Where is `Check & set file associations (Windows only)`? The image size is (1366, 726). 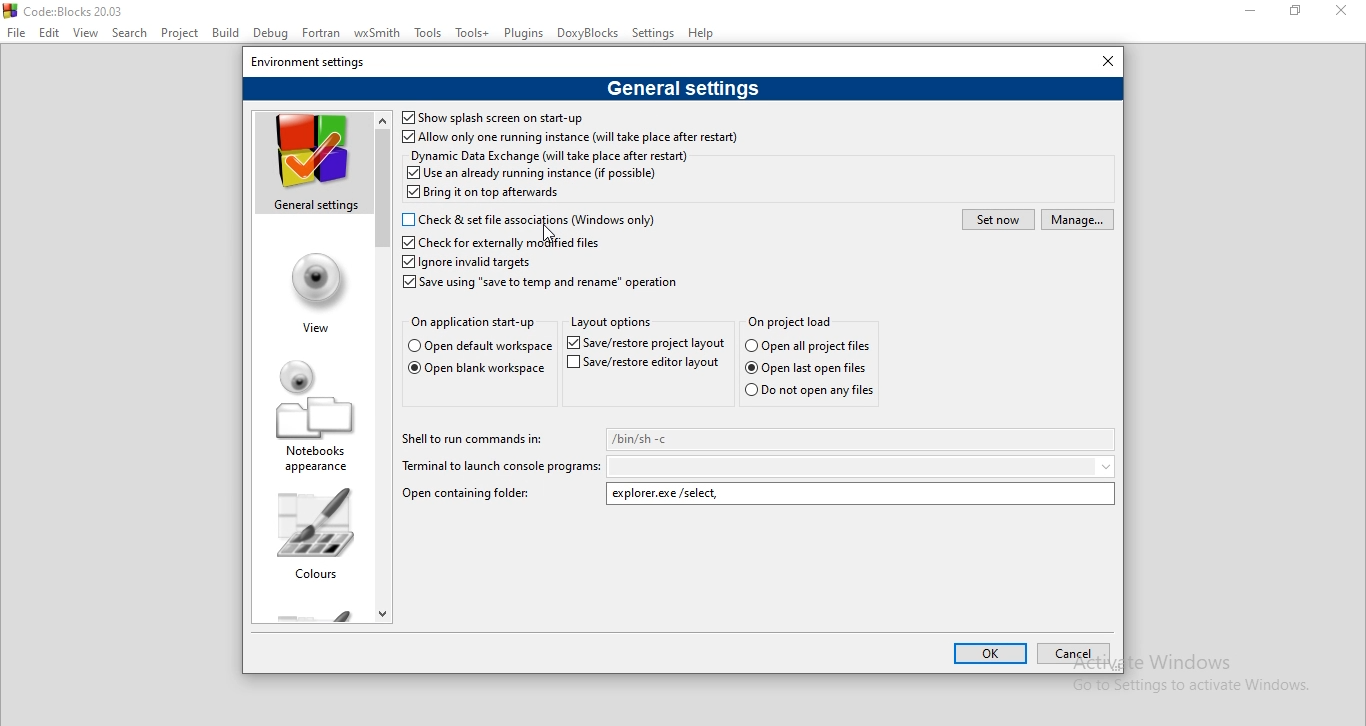 Check & set file associations (Windows only) is located at coordinates (535, 218).